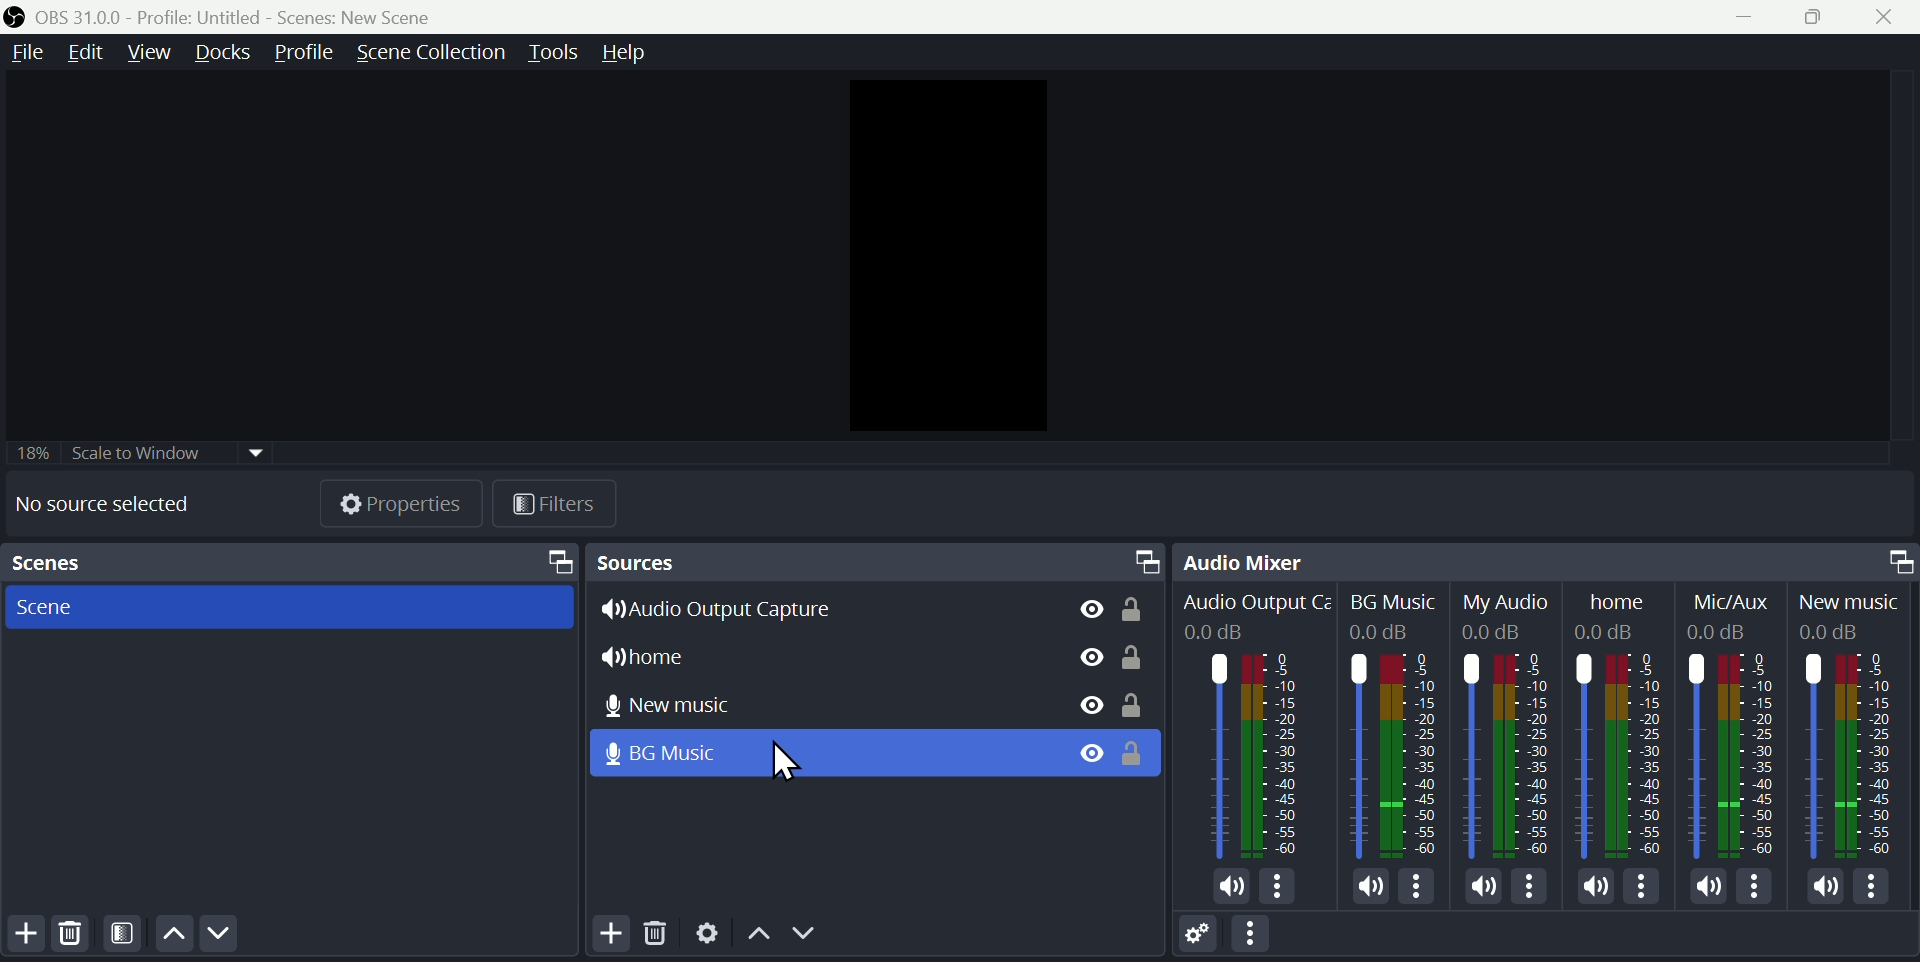  What do you see at coordinates (1395, 719) in the screenshot?
I see `BG Music` at bounding box center [1395, 719].